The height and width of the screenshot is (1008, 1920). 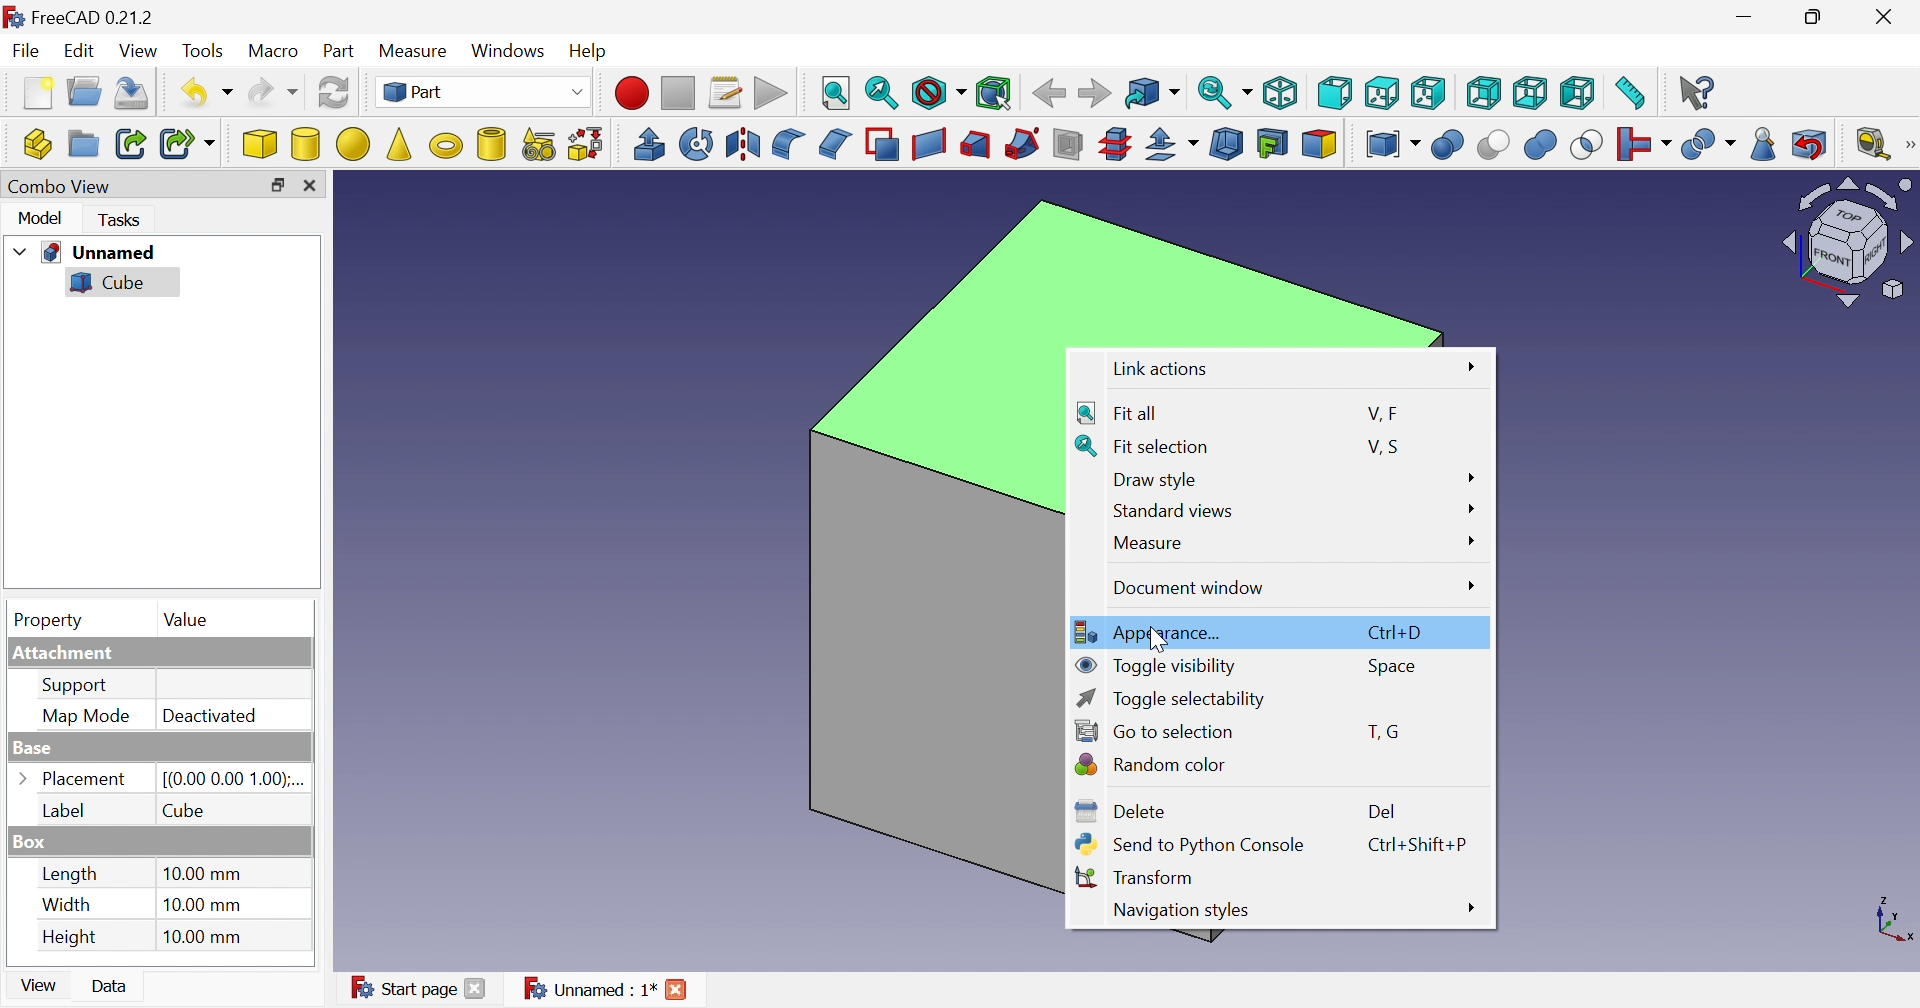 What do you see at coordinates (141, 51) in the screenshot?
I see `View` at bounding box center [141, 51].